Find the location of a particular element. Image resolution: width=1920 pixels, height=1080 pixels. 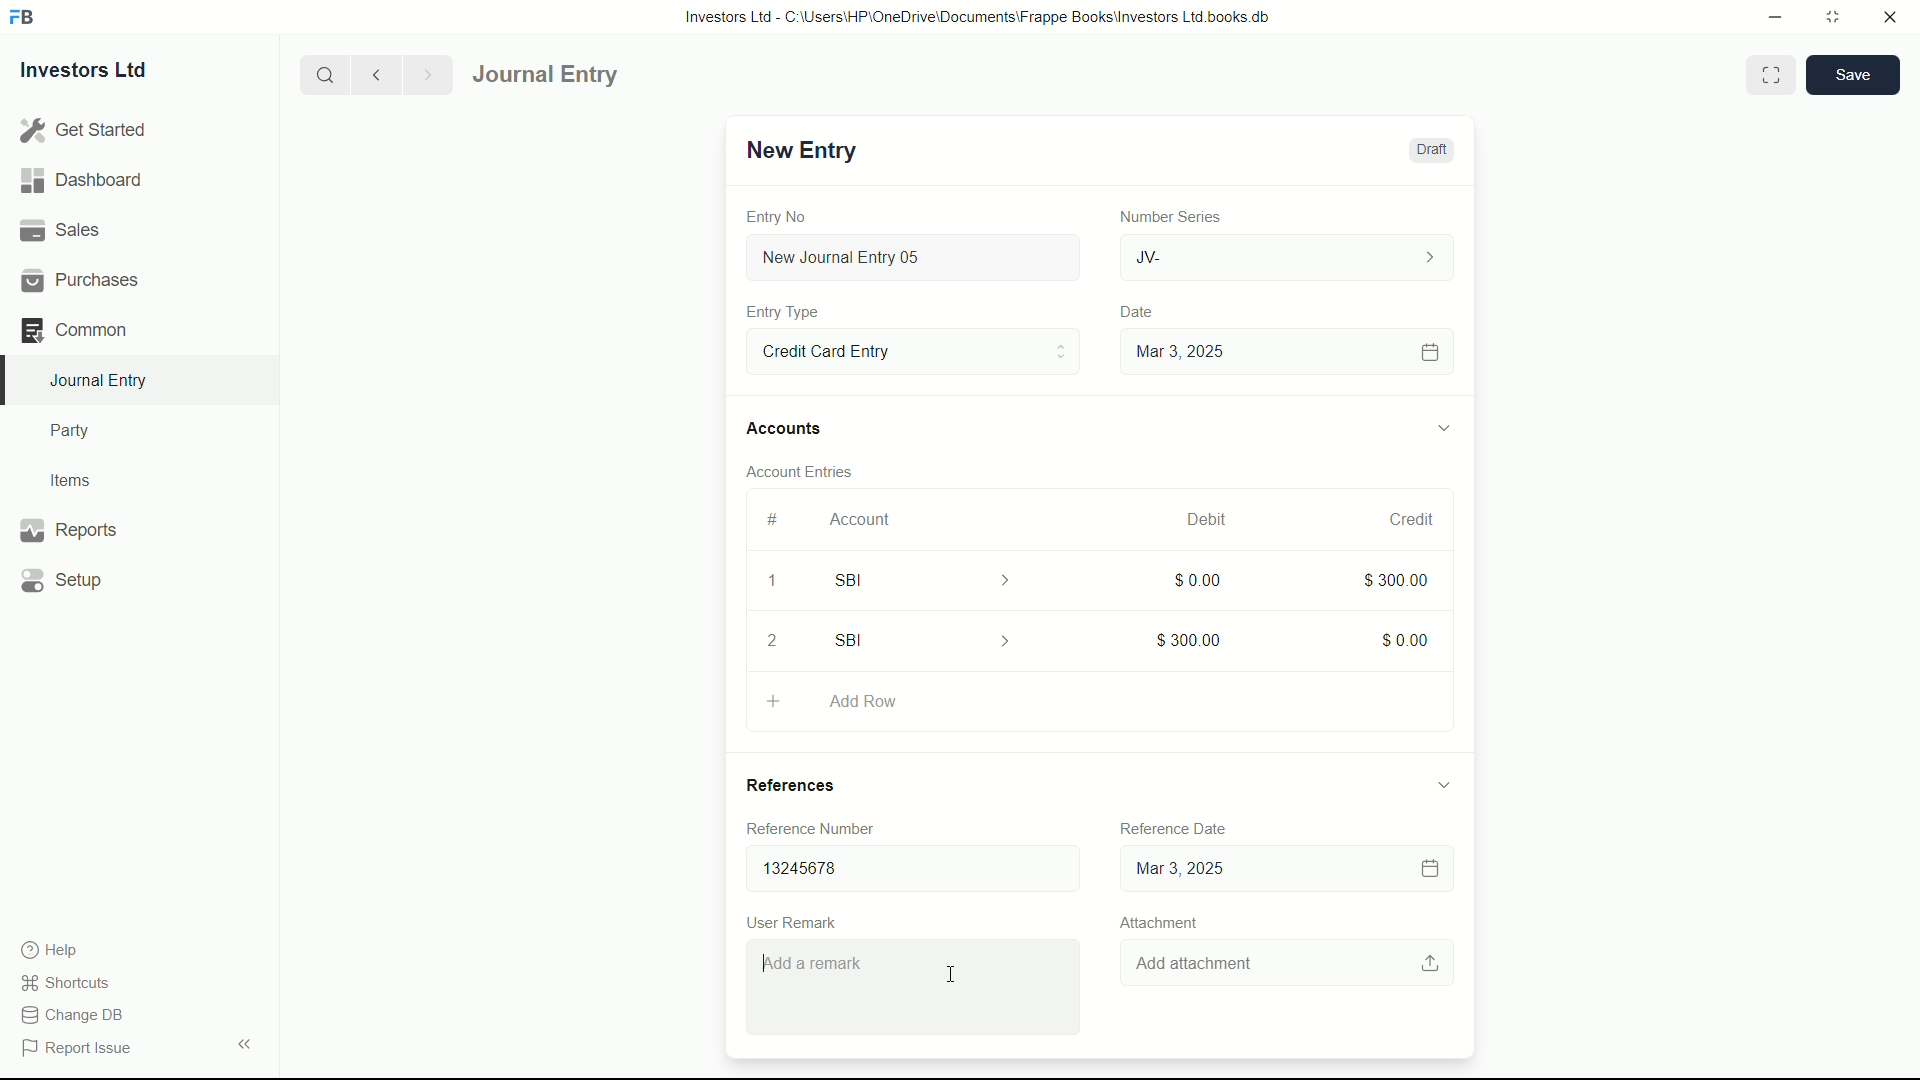

13245678 is located at coordinates (905, 864).